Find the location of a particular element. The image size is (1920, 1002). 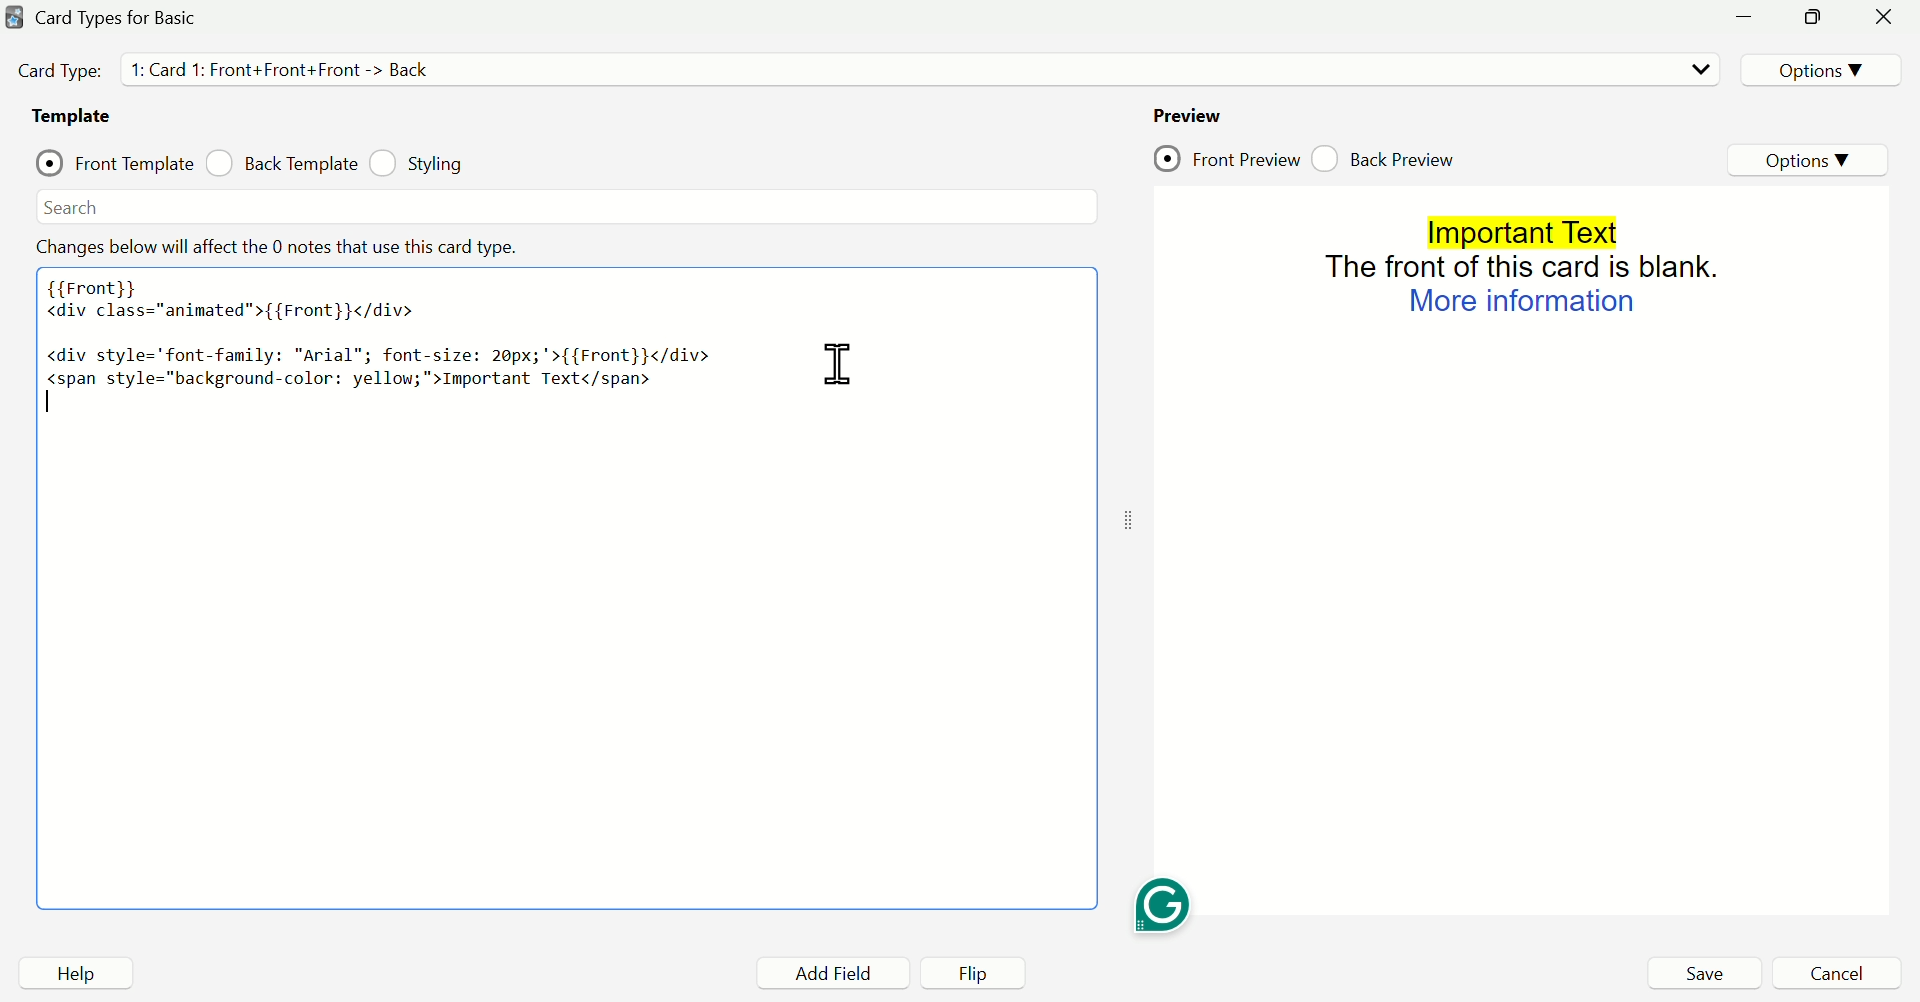

Maximize is located at coordinates (1811, 16).